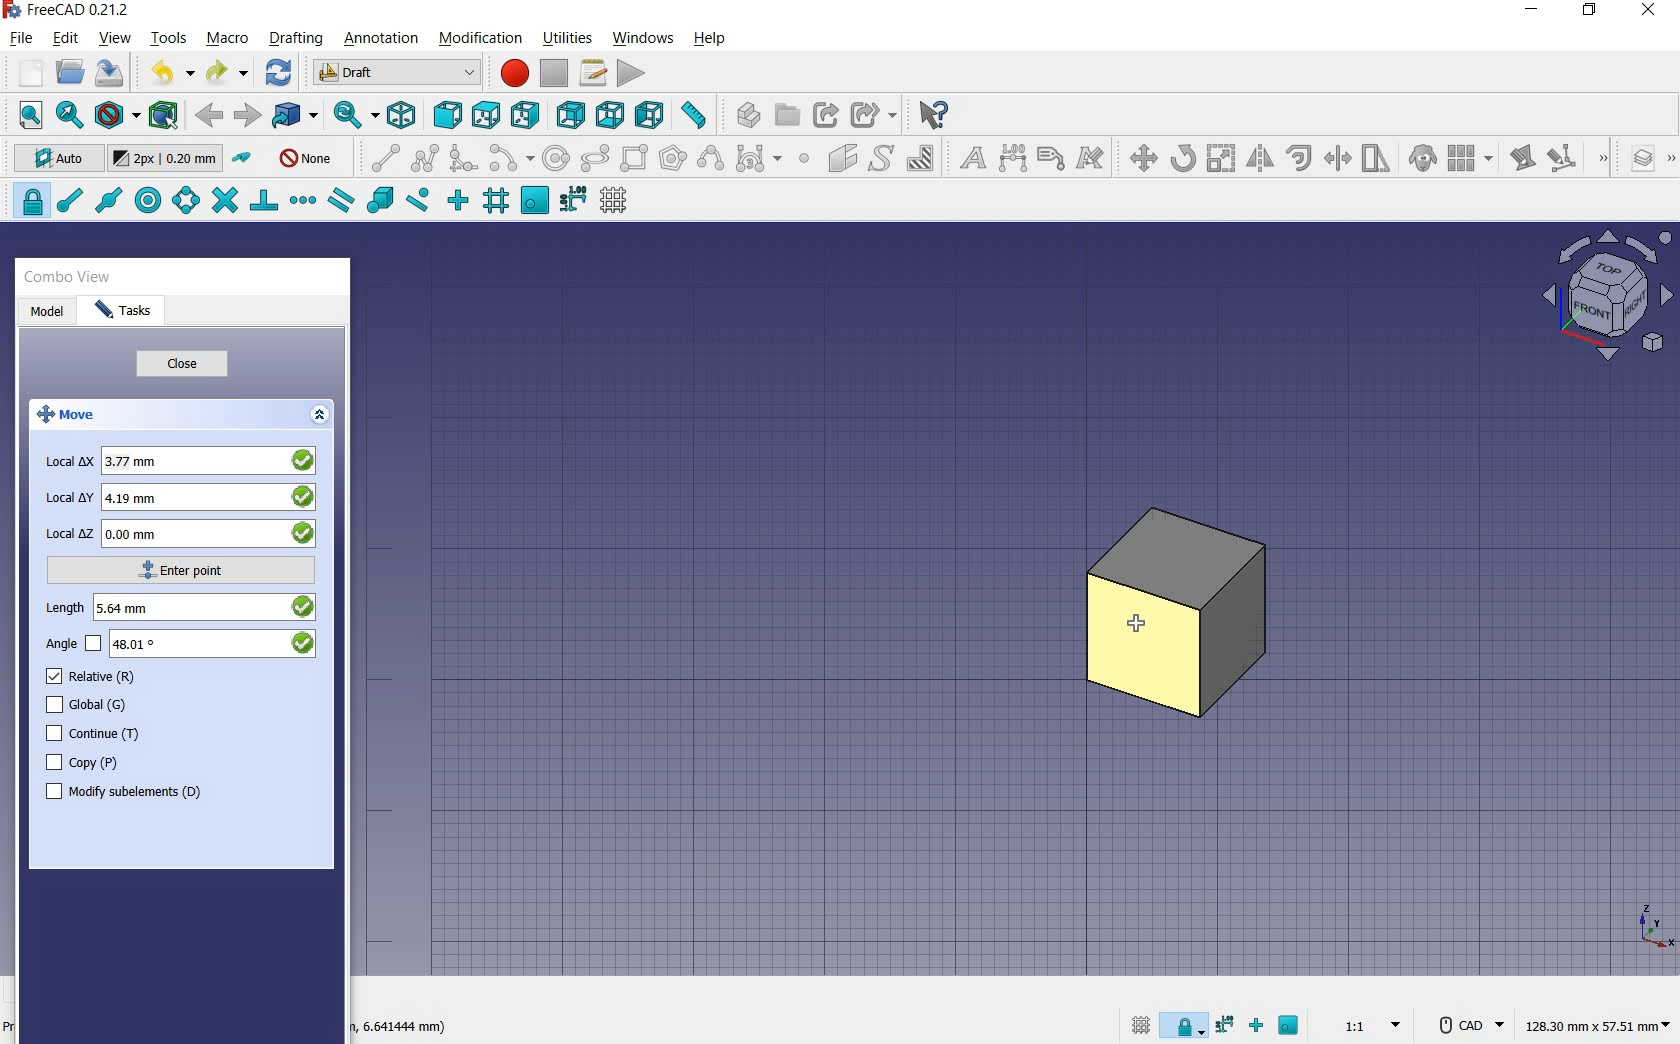 The image size is (1680, 1044). I want to click on Bezier tools, so click(758, 160).